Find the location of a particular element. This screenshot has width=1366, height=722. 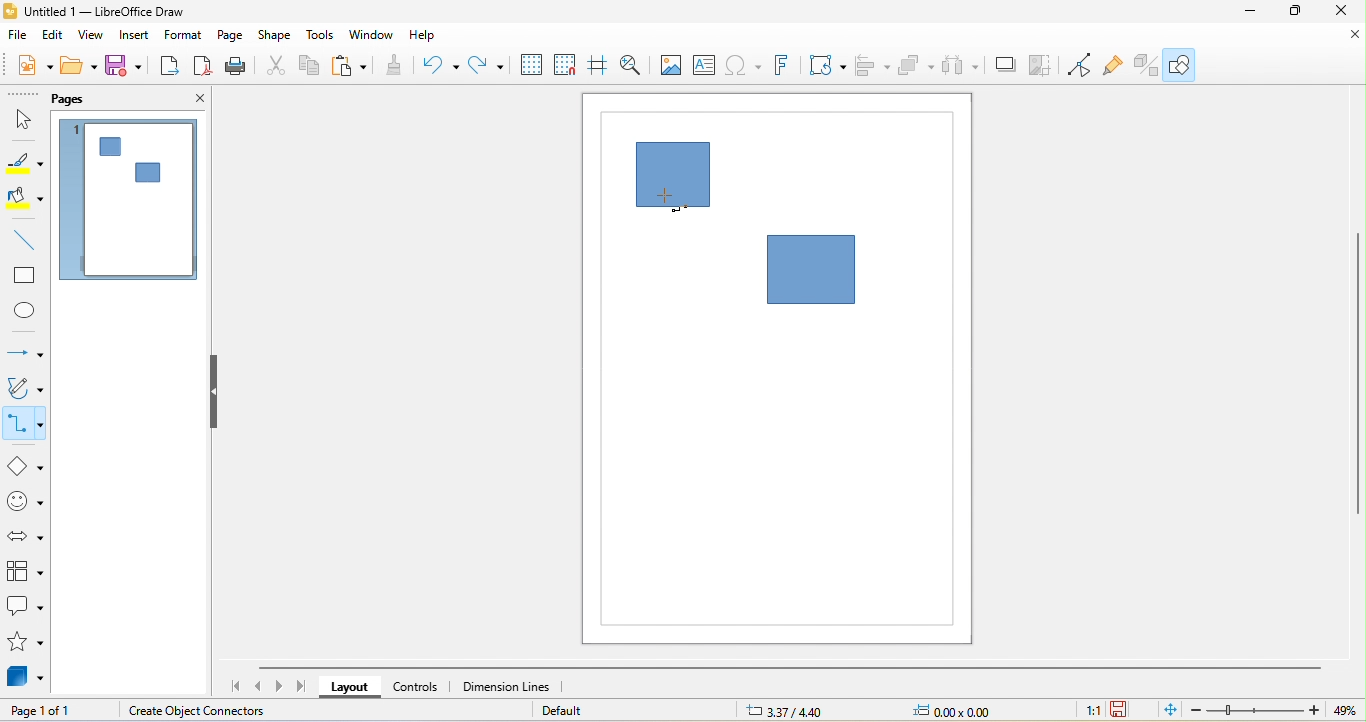

cursor movement is located at coordinates (671, 199).